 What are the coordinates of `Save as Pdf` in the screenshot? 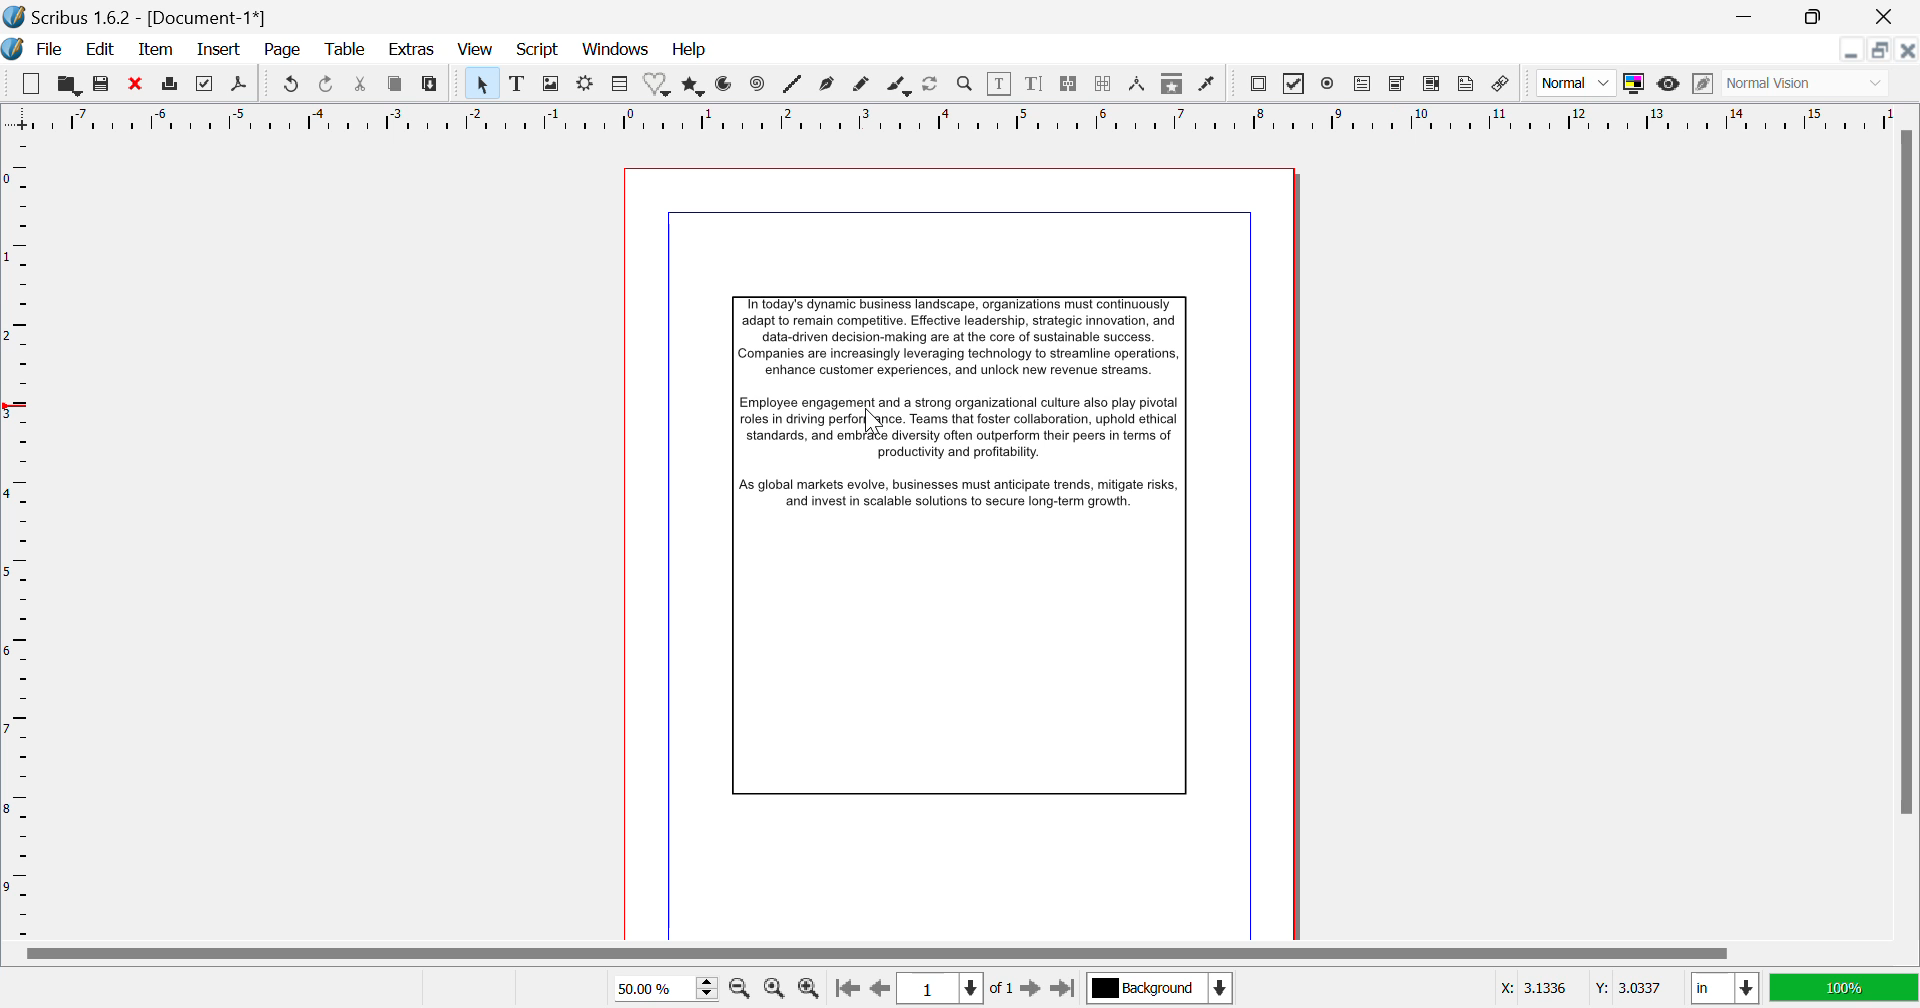 It's located at (240, 85).